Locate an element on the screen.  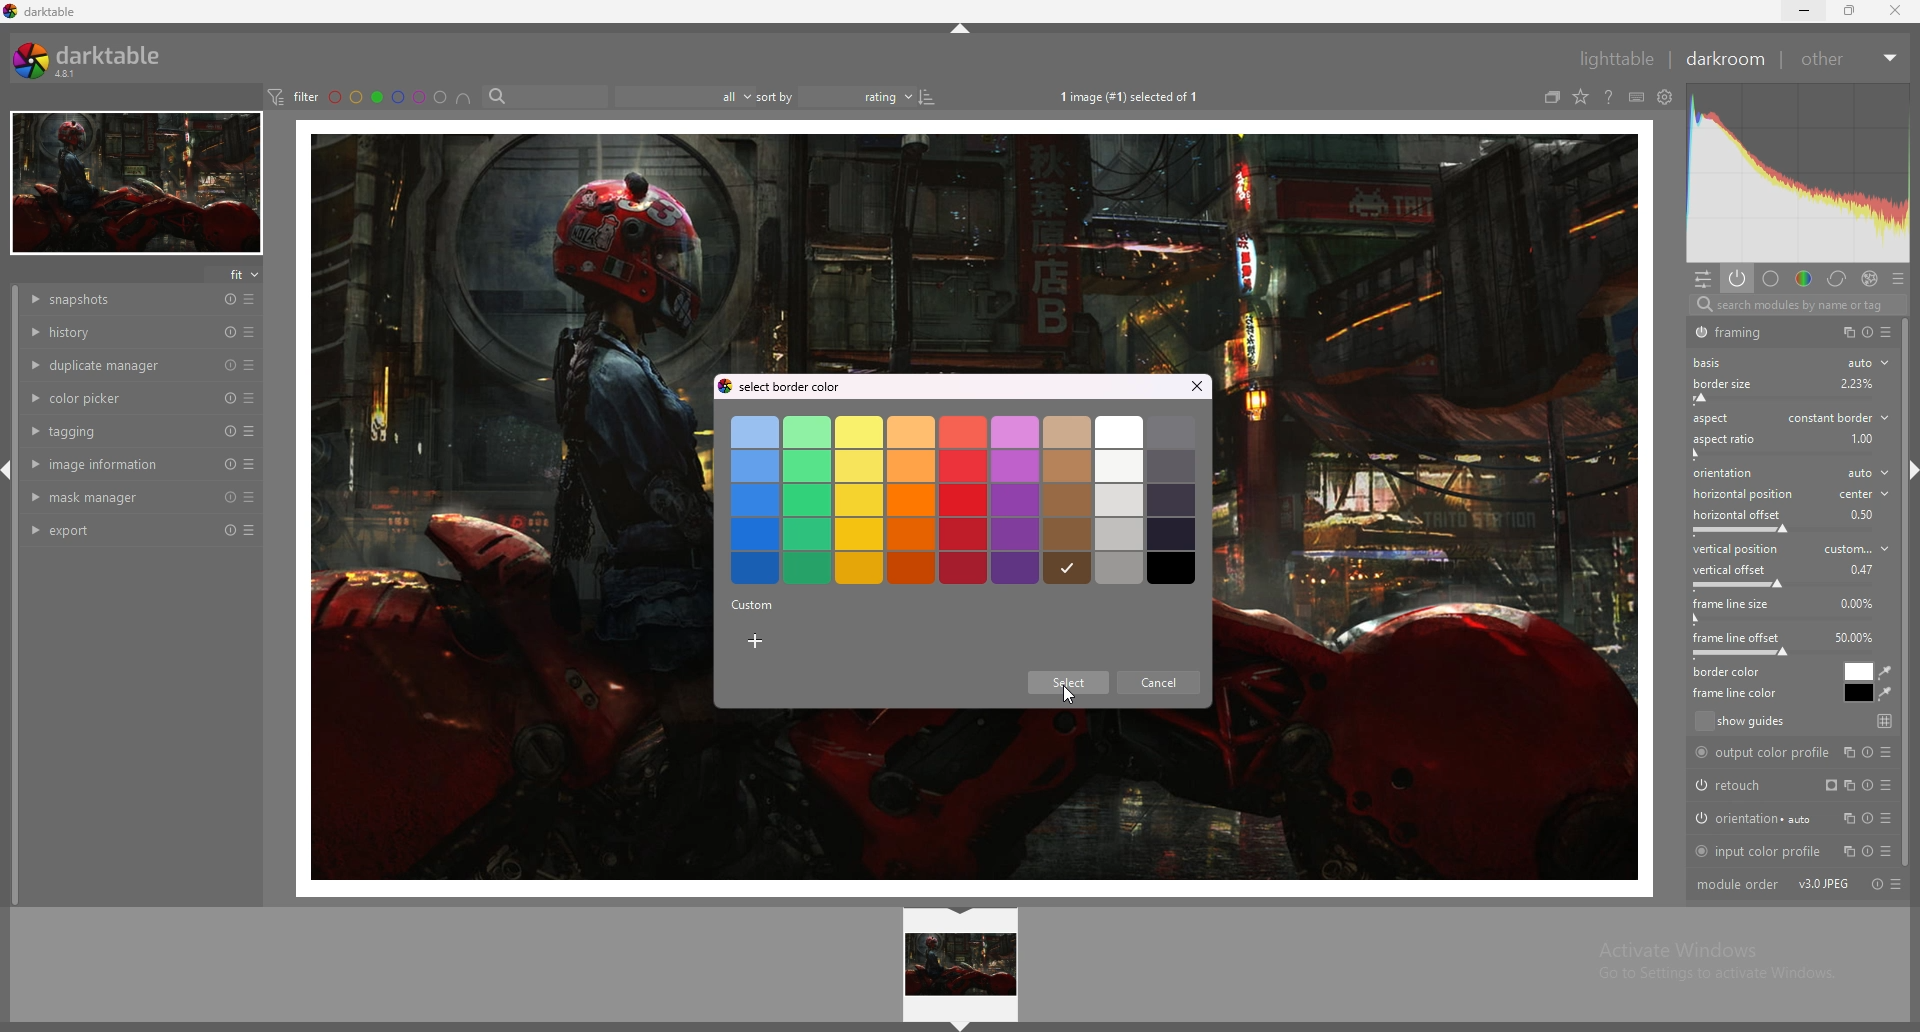
percentage is located at coordinates (1861, 436).